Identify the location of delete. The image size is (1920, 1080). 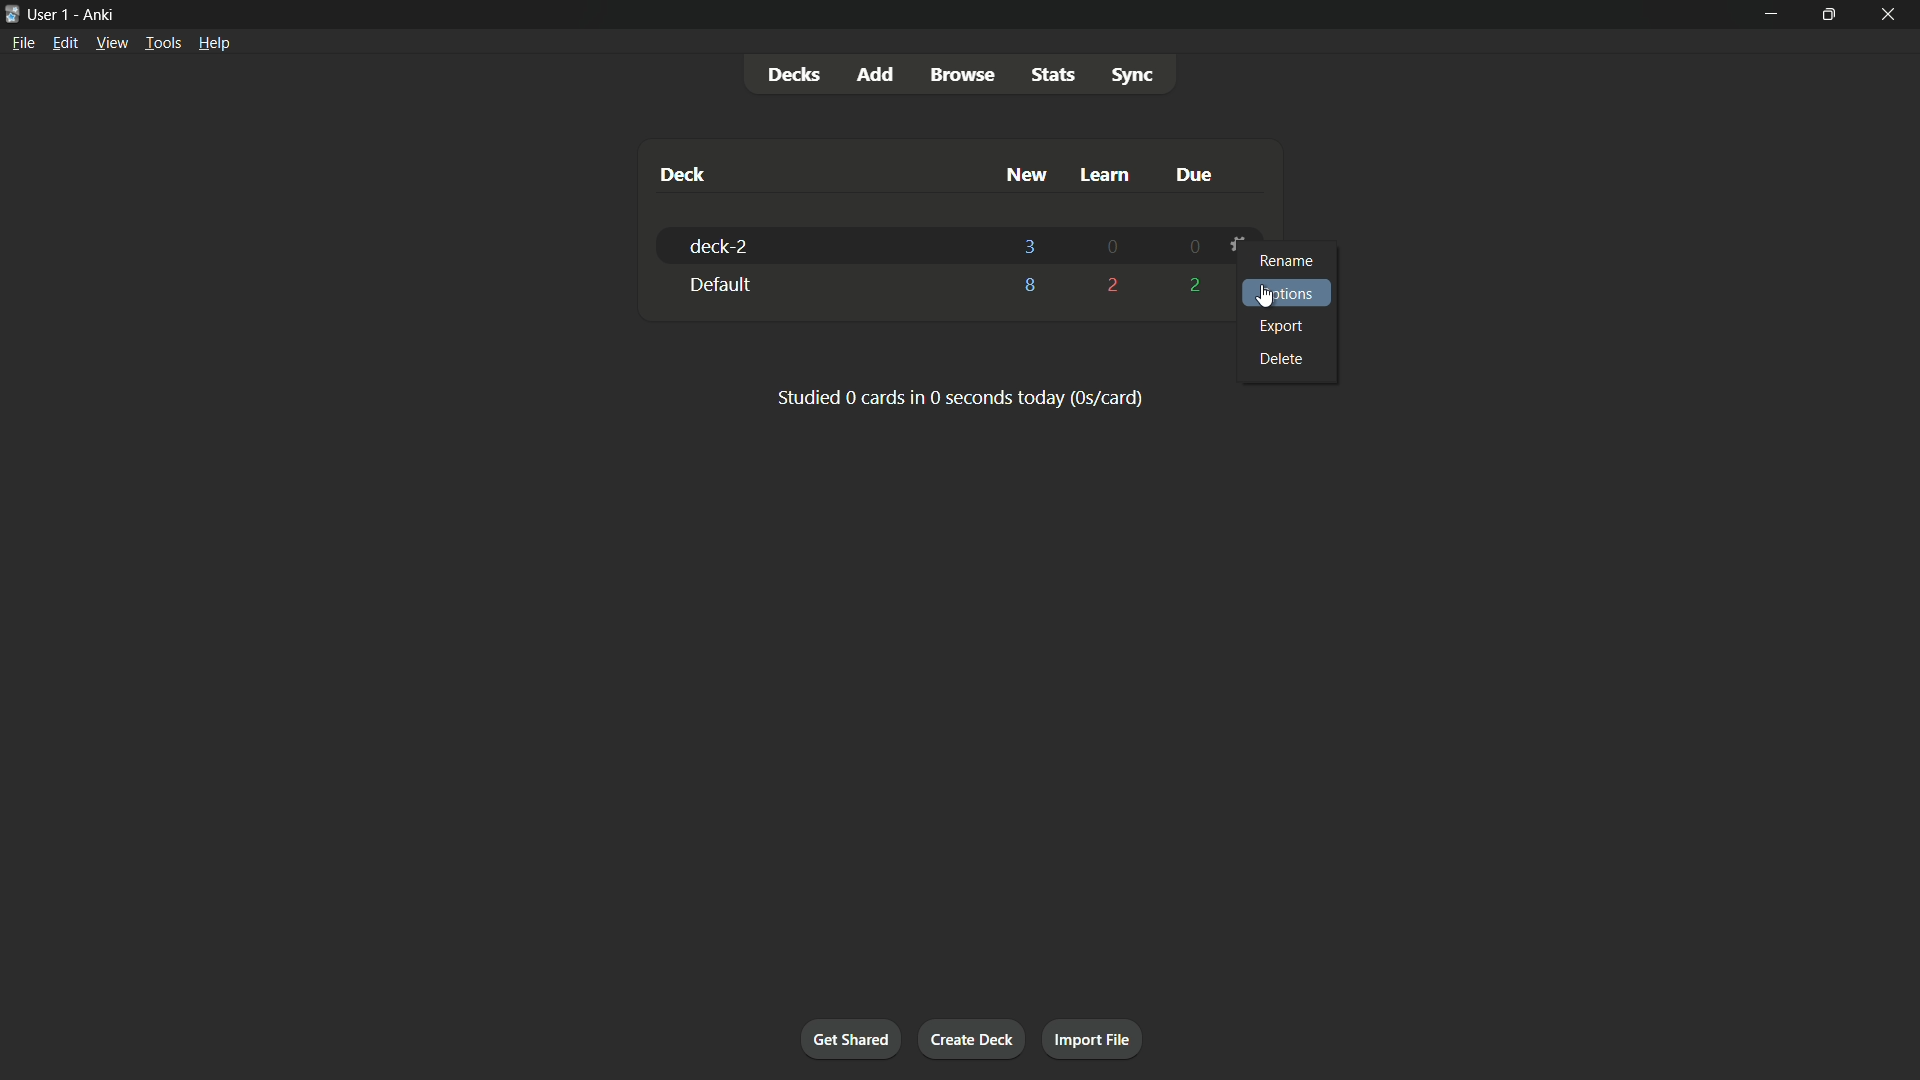
(1286, 359).